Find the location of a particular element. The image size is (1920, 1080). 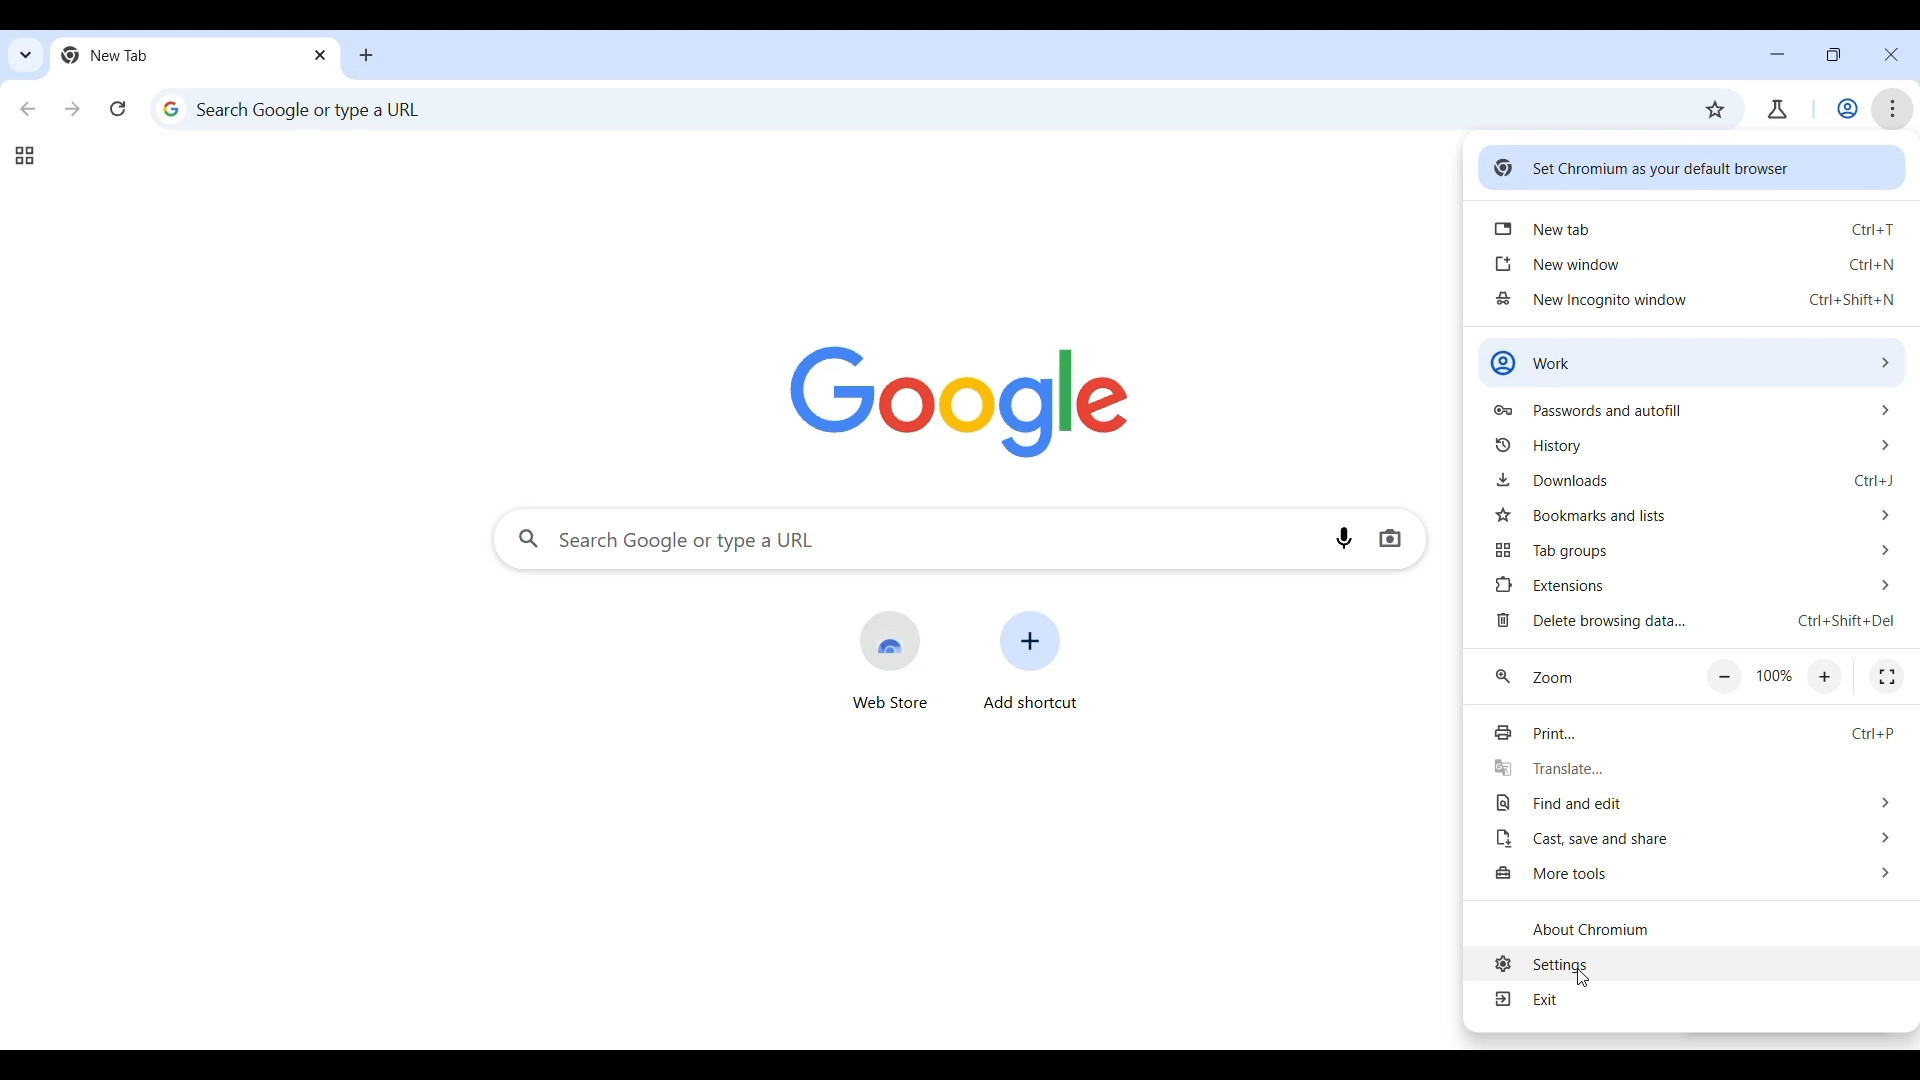

Find and edit options is located at coordinates (1694, 802).